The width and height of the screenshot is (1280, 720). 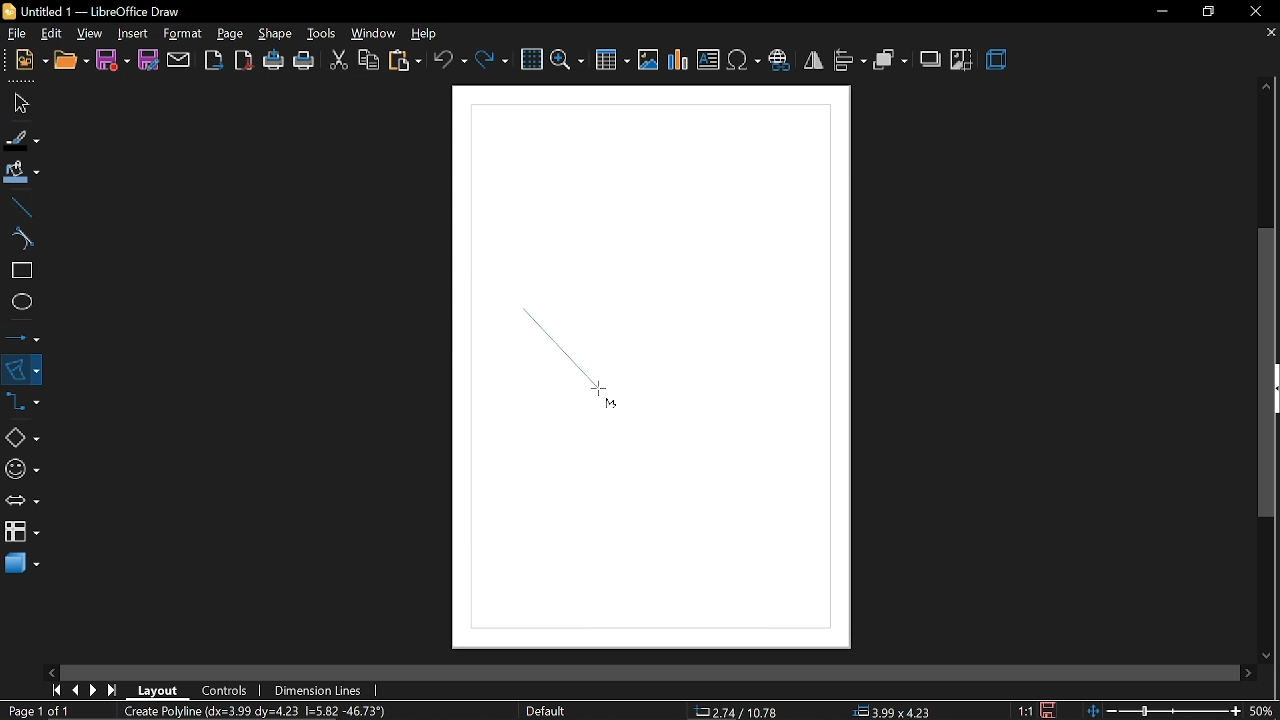 I want to click on paste, so click(x=404, y=60).